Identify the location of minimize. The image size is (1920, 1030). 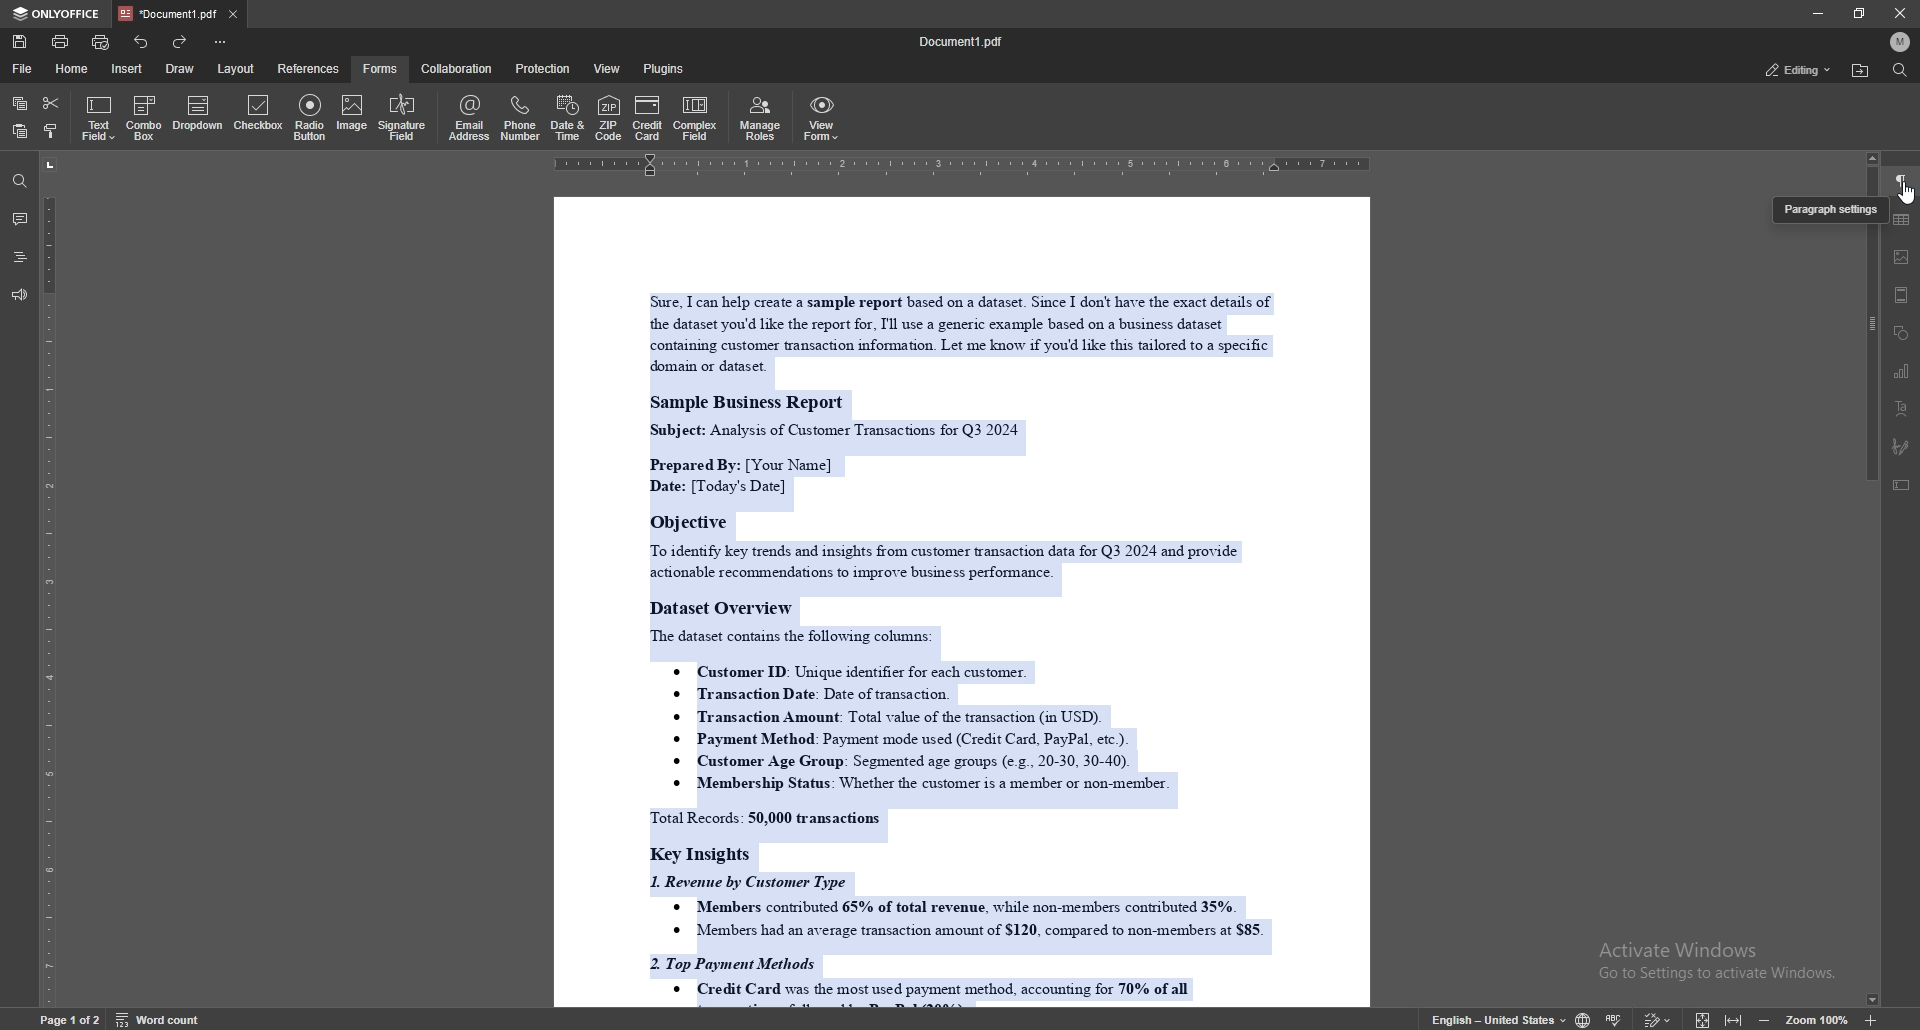
(1817, 13).